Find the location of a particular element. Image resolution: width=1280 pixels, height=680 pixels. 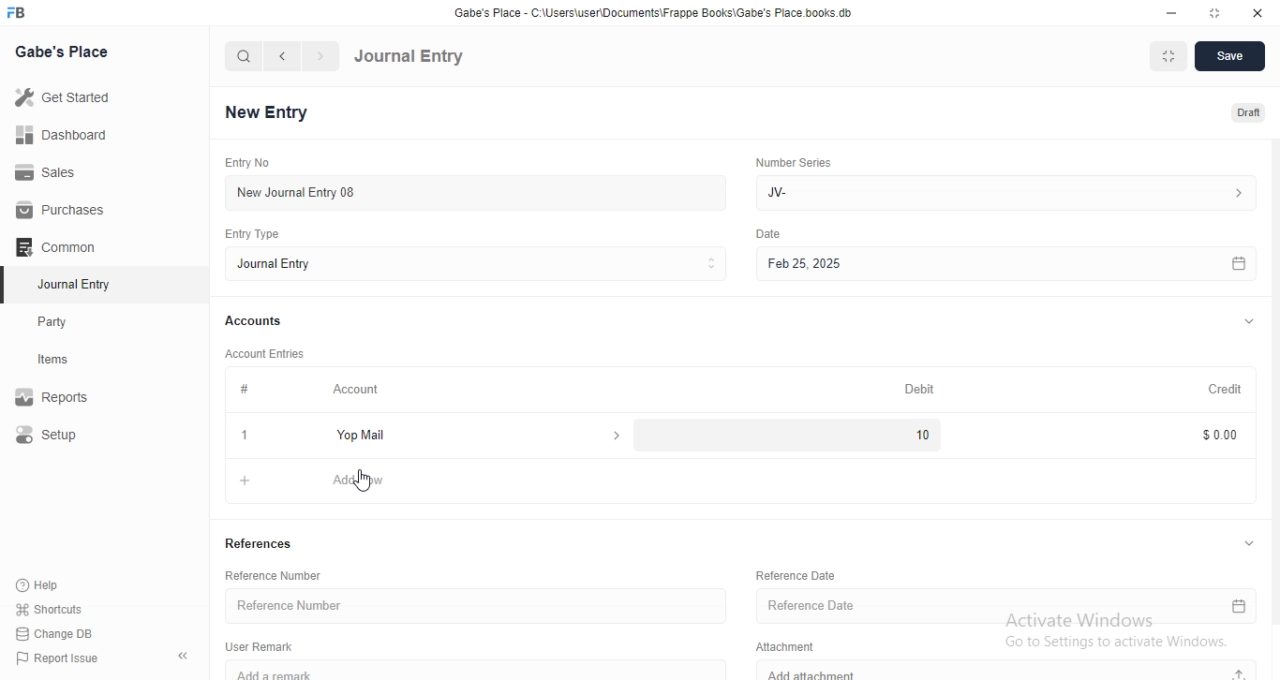

New Entry is located at coordinates (266, 111).